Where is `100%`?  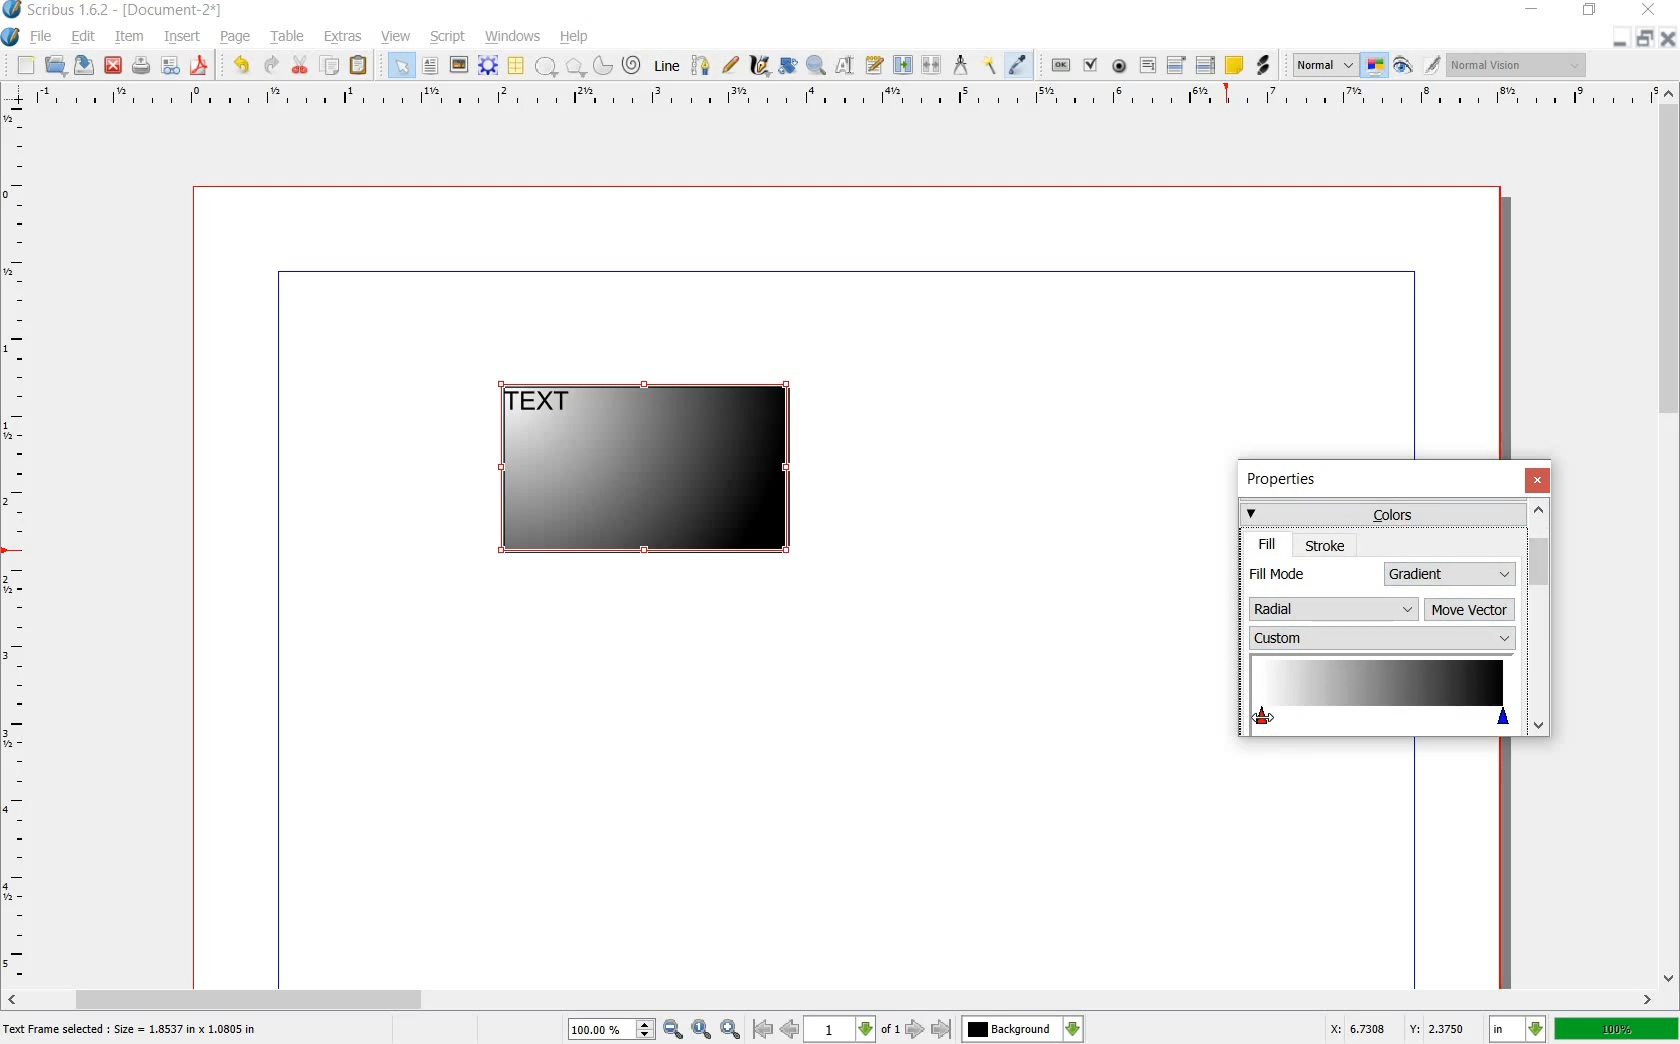
100% is located at coordinates (1617, 1028).